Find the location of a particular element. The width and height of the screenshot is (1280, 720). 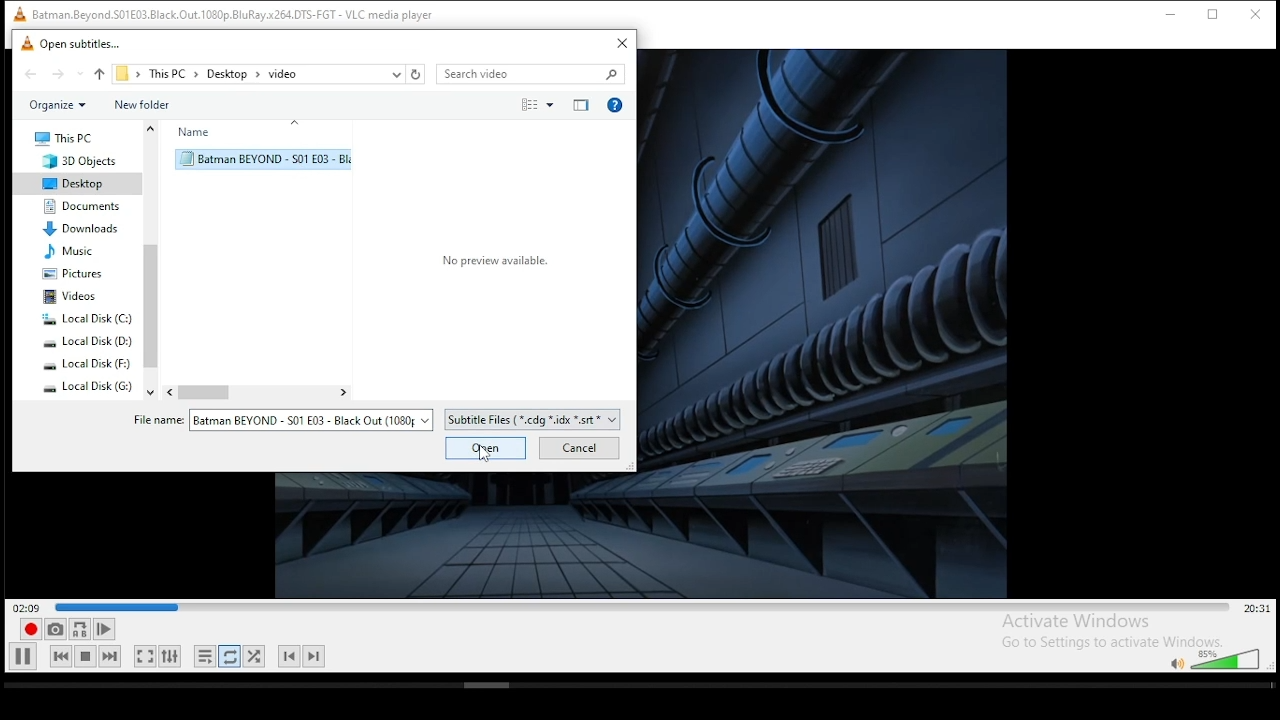

select view is located at coordinates (538, 106).